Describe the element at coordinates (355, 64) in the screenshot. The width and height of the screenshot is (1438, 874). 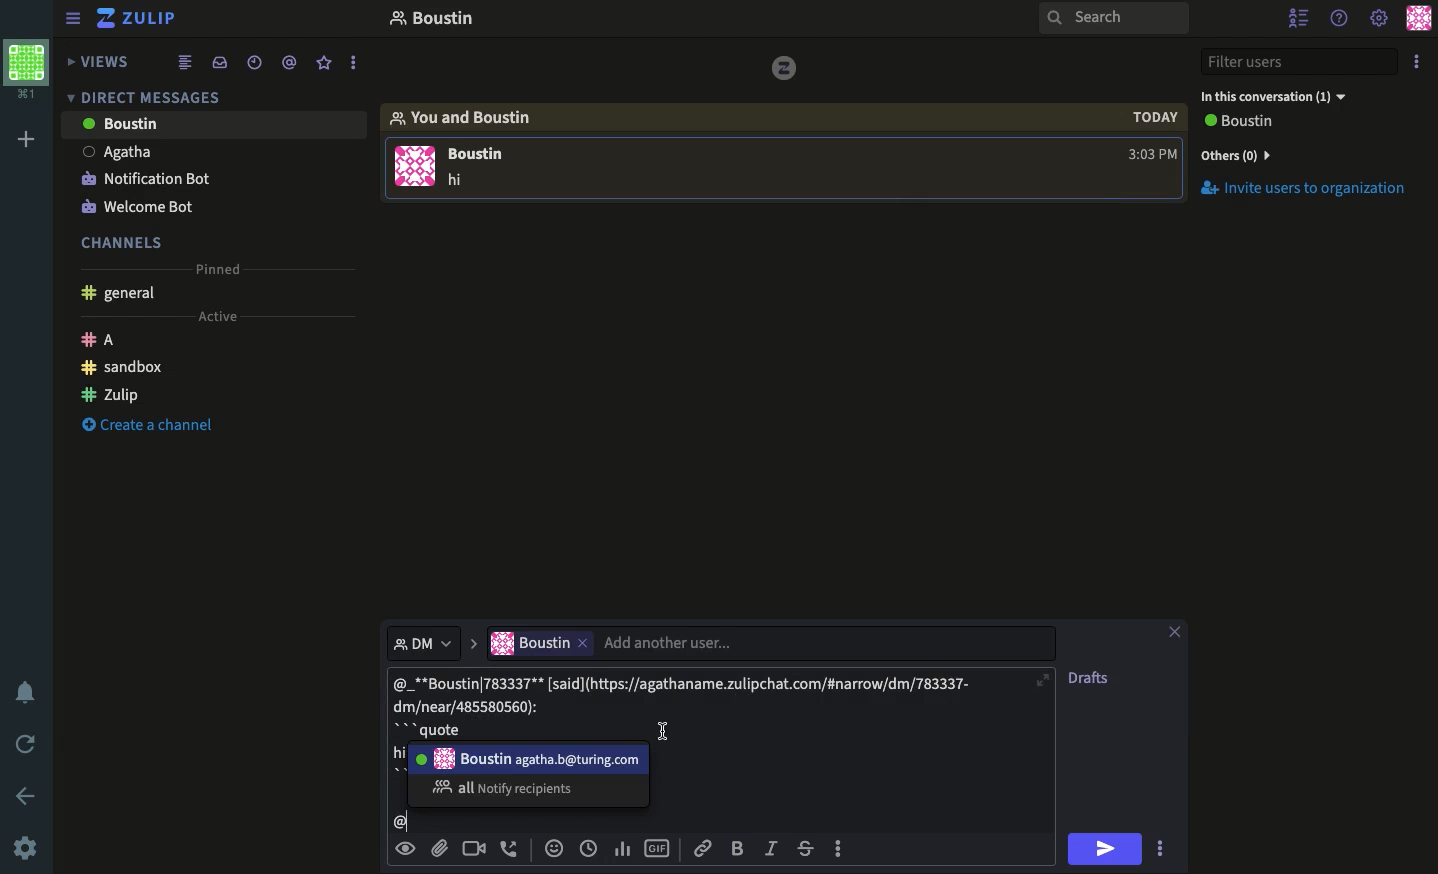
I see `more` at that location.